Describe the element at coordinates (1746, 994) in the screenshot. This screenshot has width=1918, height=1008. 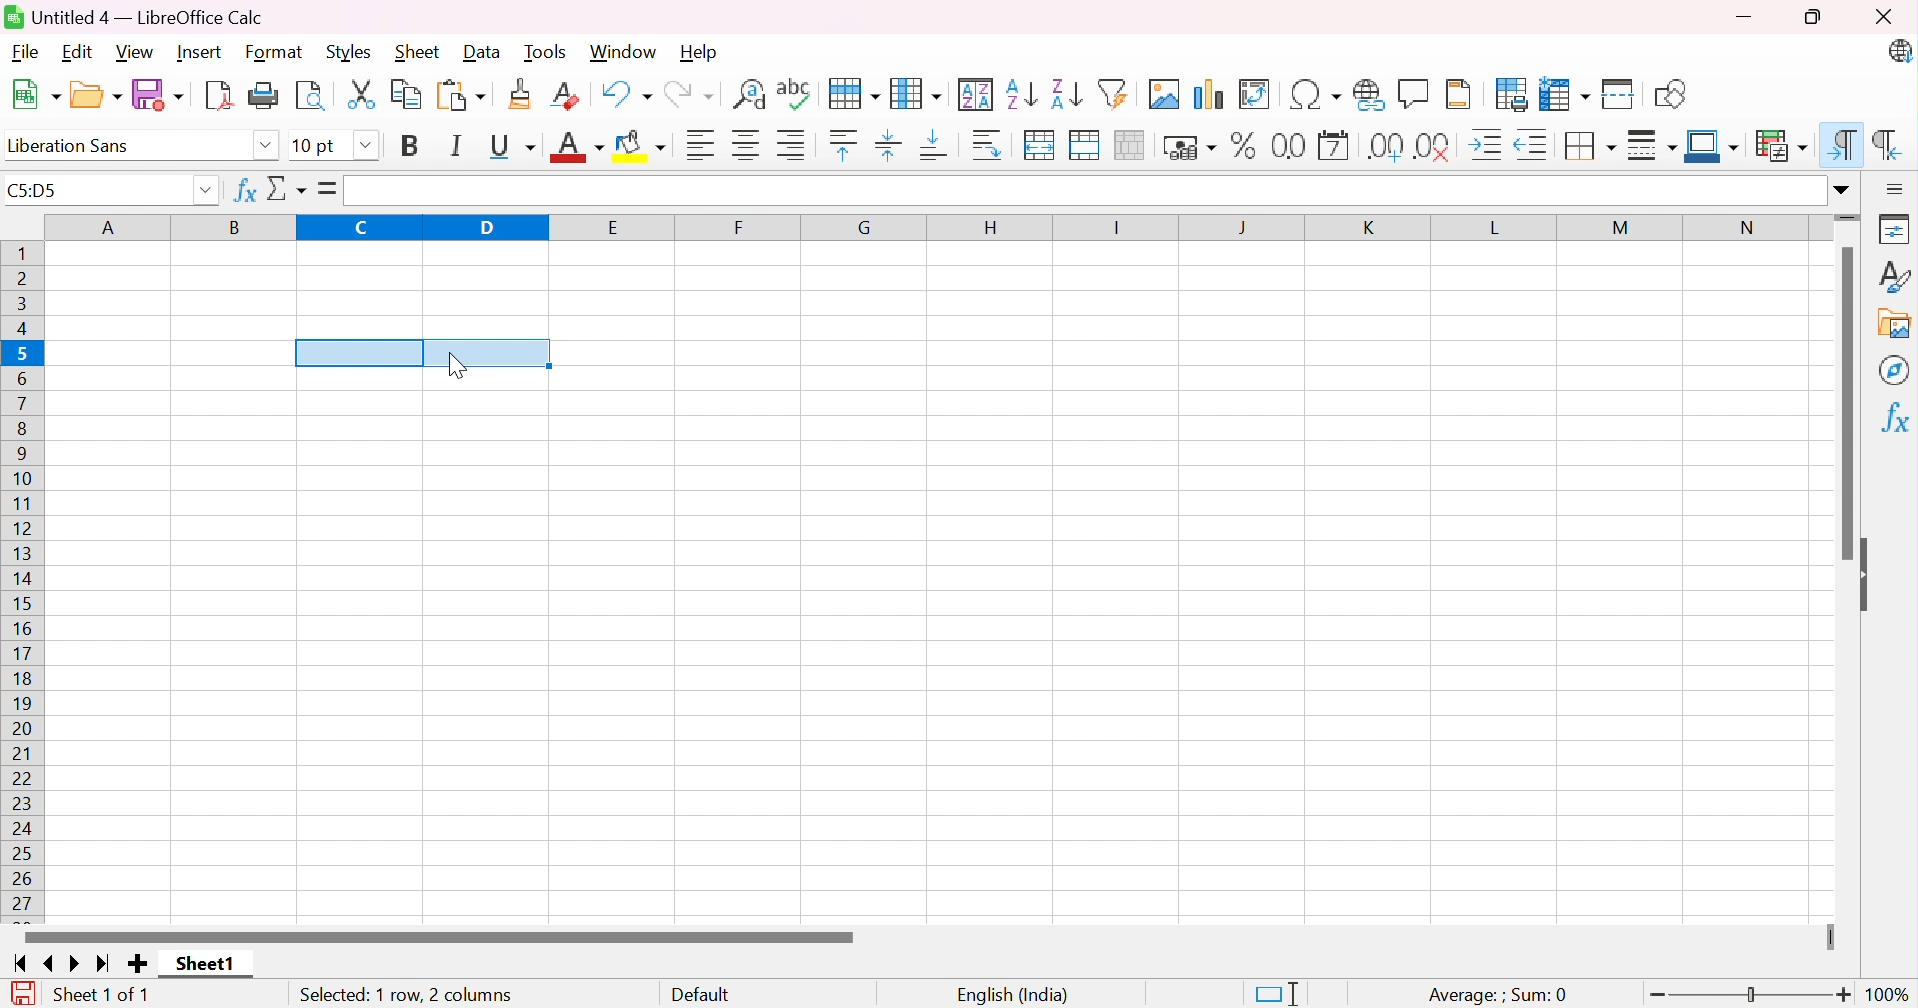
I see `Slider` at that location.